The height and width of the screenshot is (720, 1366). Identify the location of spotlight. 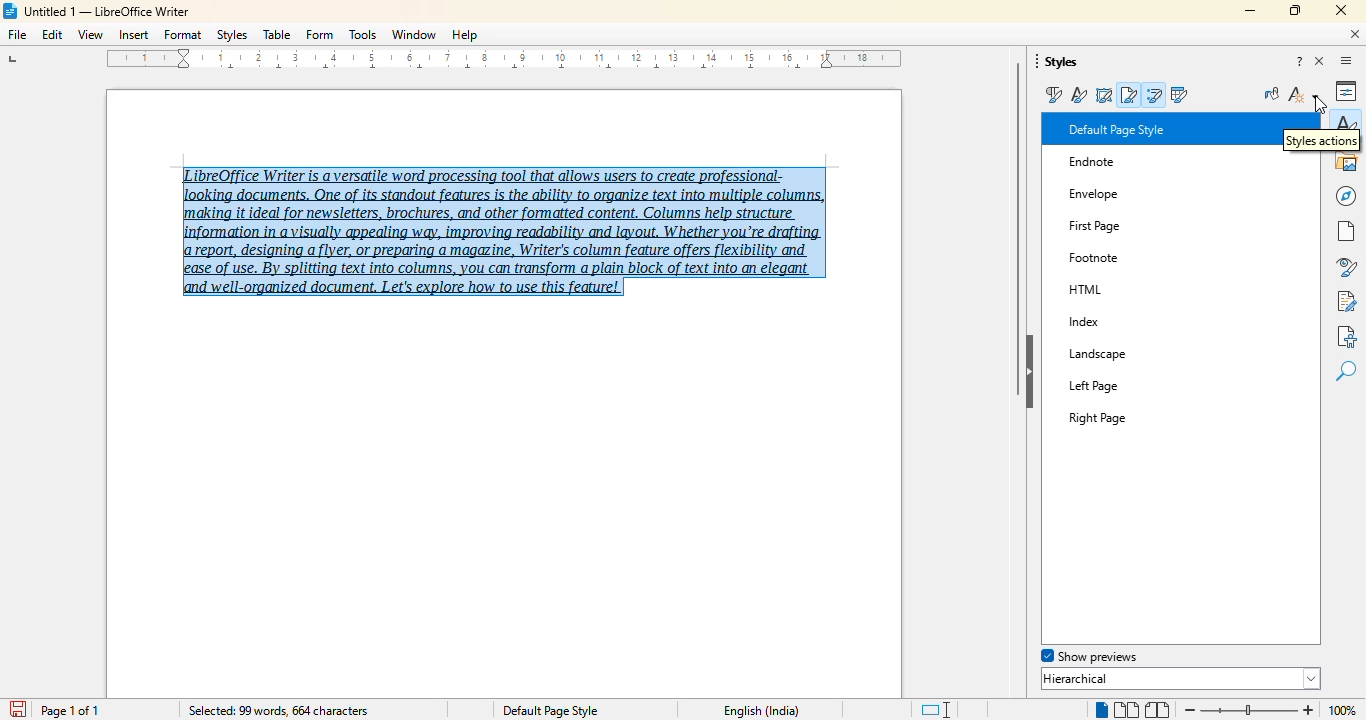
(1174, 656).